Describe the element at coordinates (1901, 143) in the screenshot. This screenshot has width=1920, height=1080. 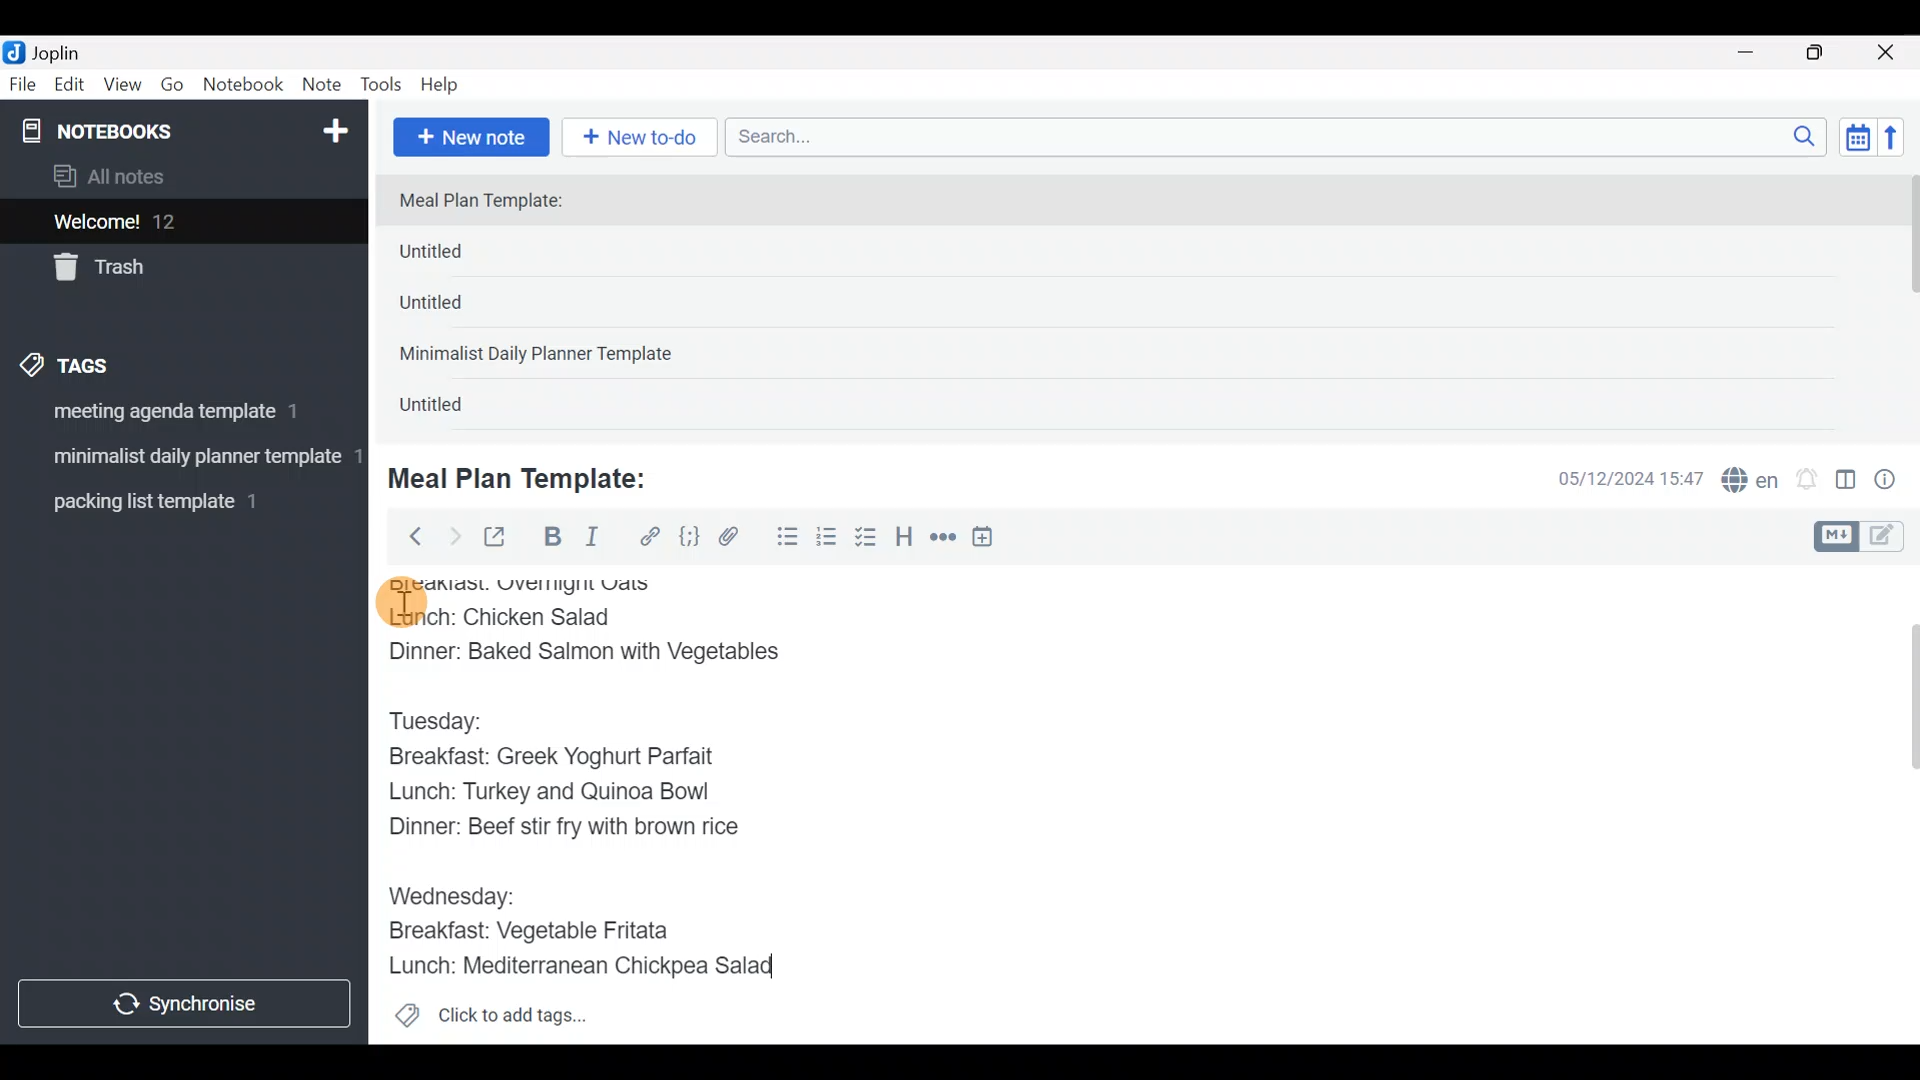
I see `Reverse sort` at that location.